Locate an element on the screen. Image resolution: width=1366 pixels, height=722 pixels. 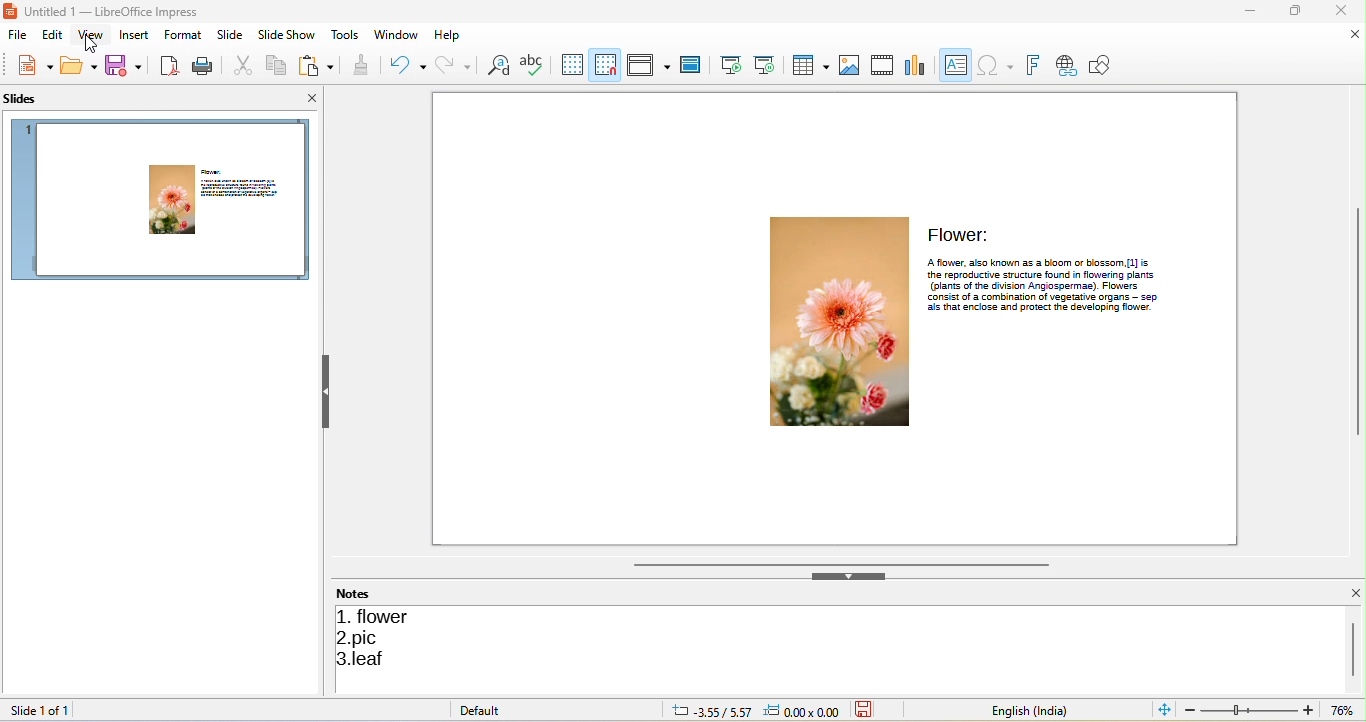
copy is located at coordinates (277, 65).